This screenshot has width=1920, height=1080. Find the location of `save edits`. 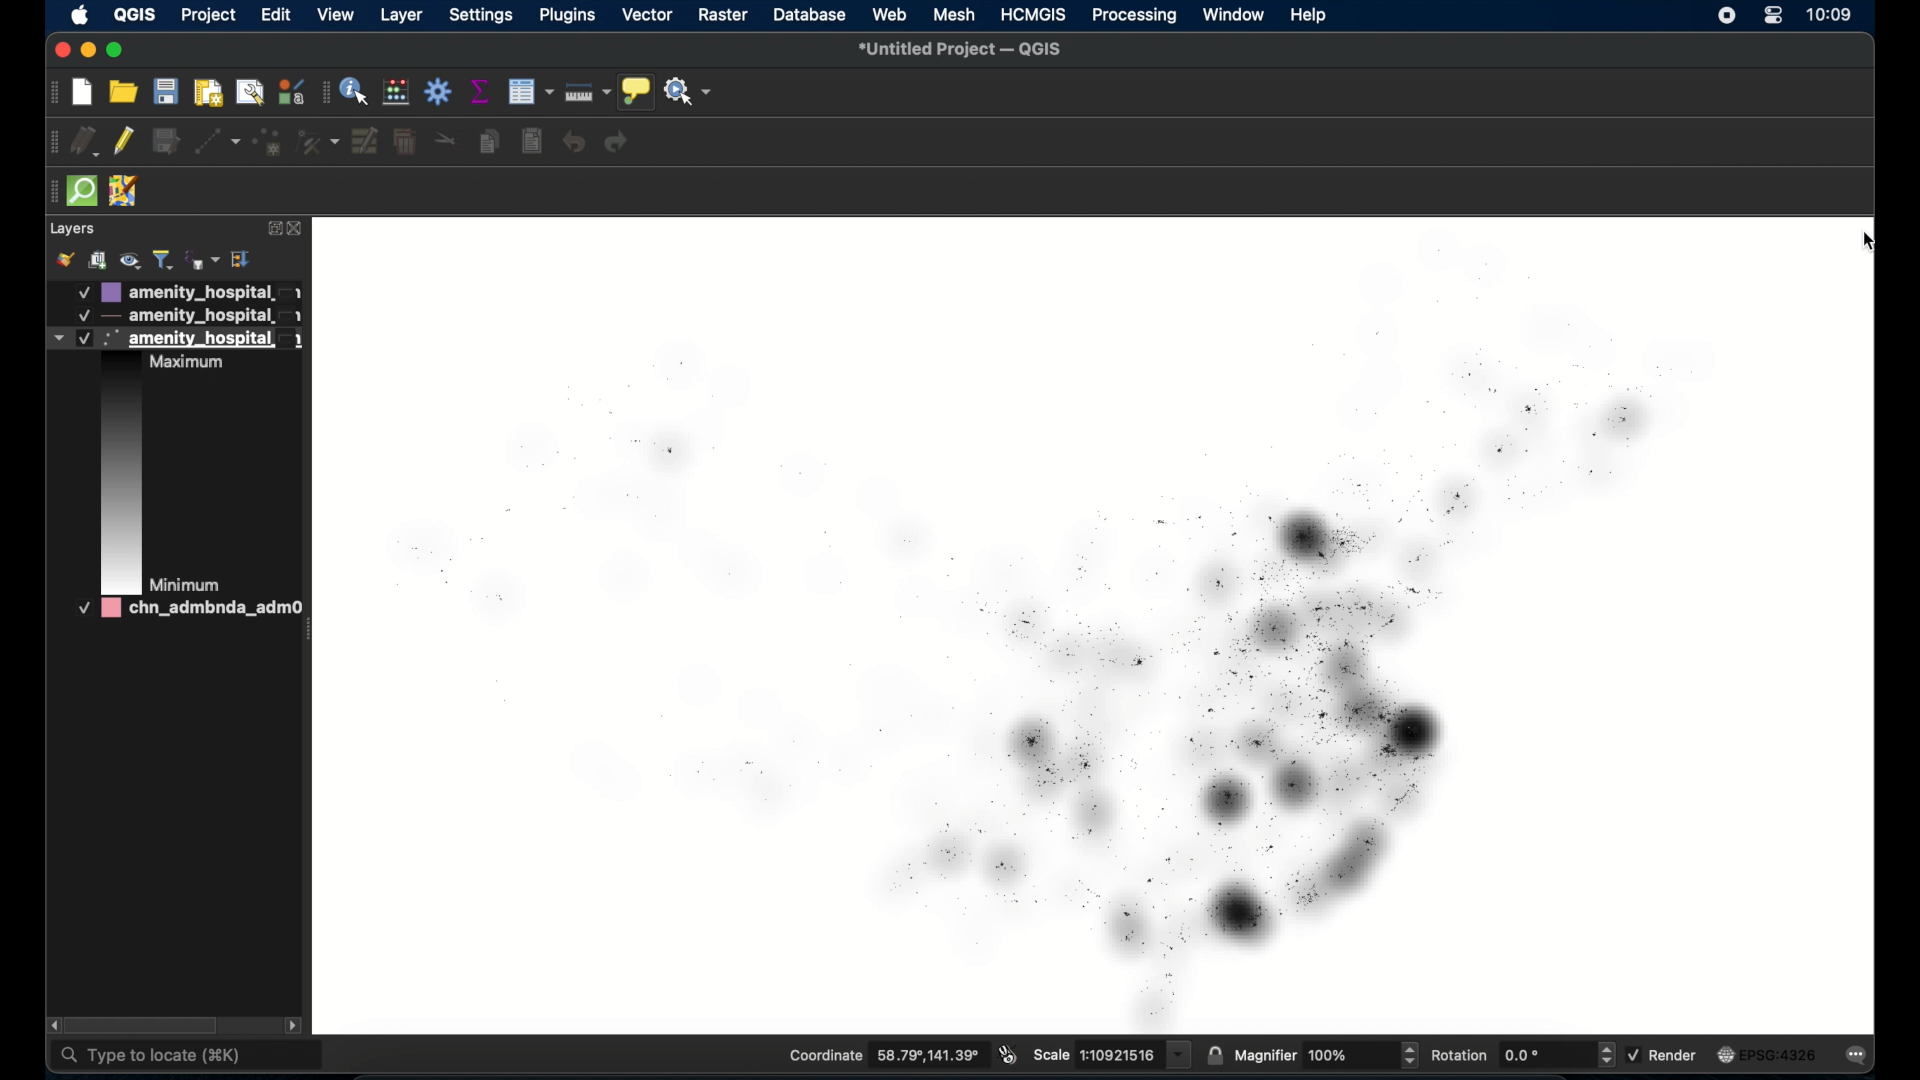

save edits is located at coordinates (168, 142).